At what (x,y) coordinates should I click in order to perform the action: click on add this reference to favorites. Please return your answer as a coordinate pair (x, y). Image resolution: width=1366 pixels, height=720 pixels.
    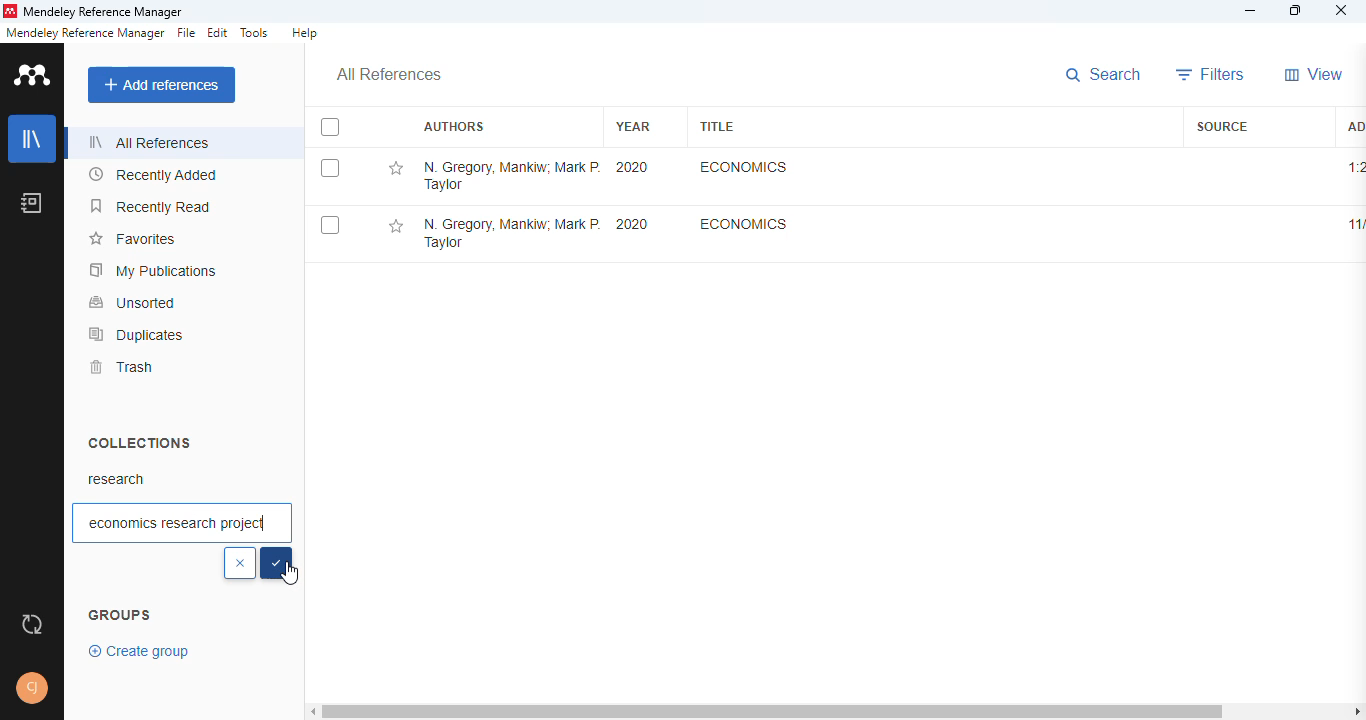
    Looking at the image, I should click on (395, 169).